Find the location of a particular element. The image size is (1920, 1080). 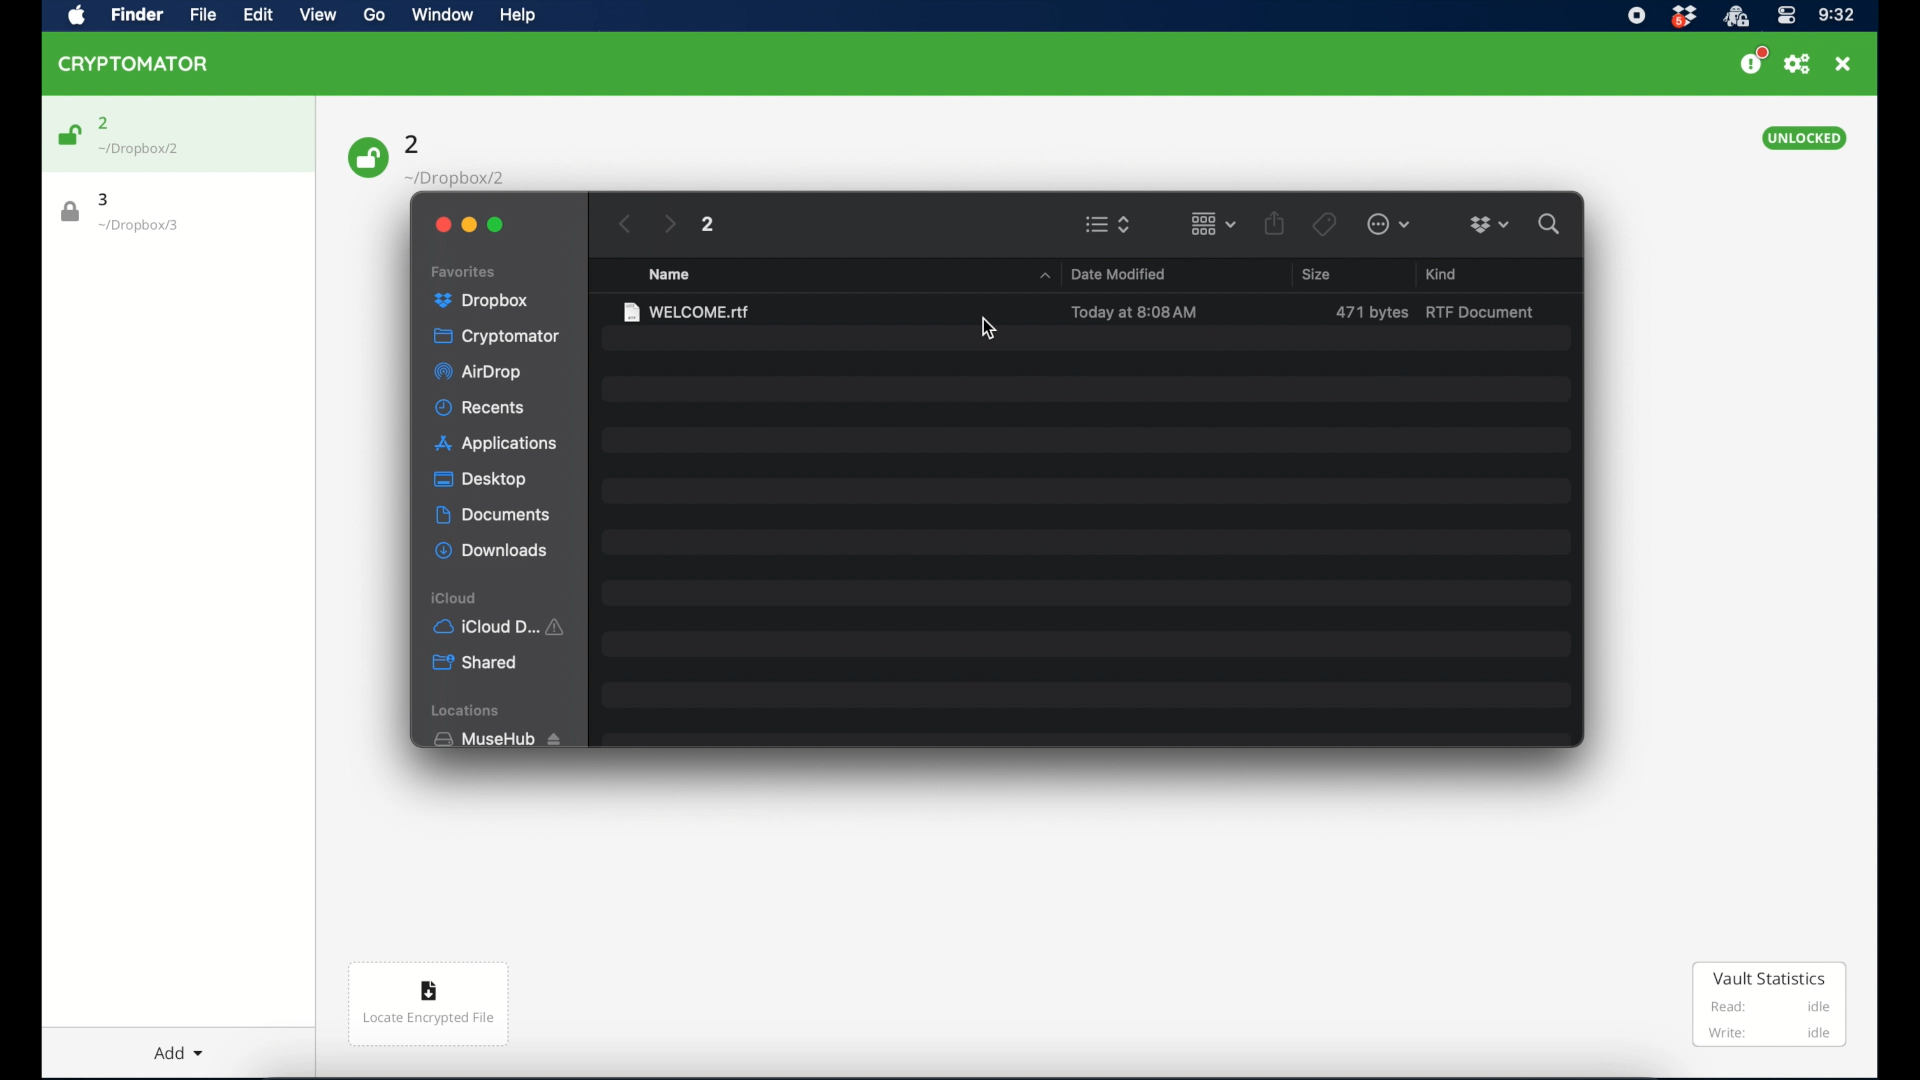

Go is located at coordinates (373, 15).